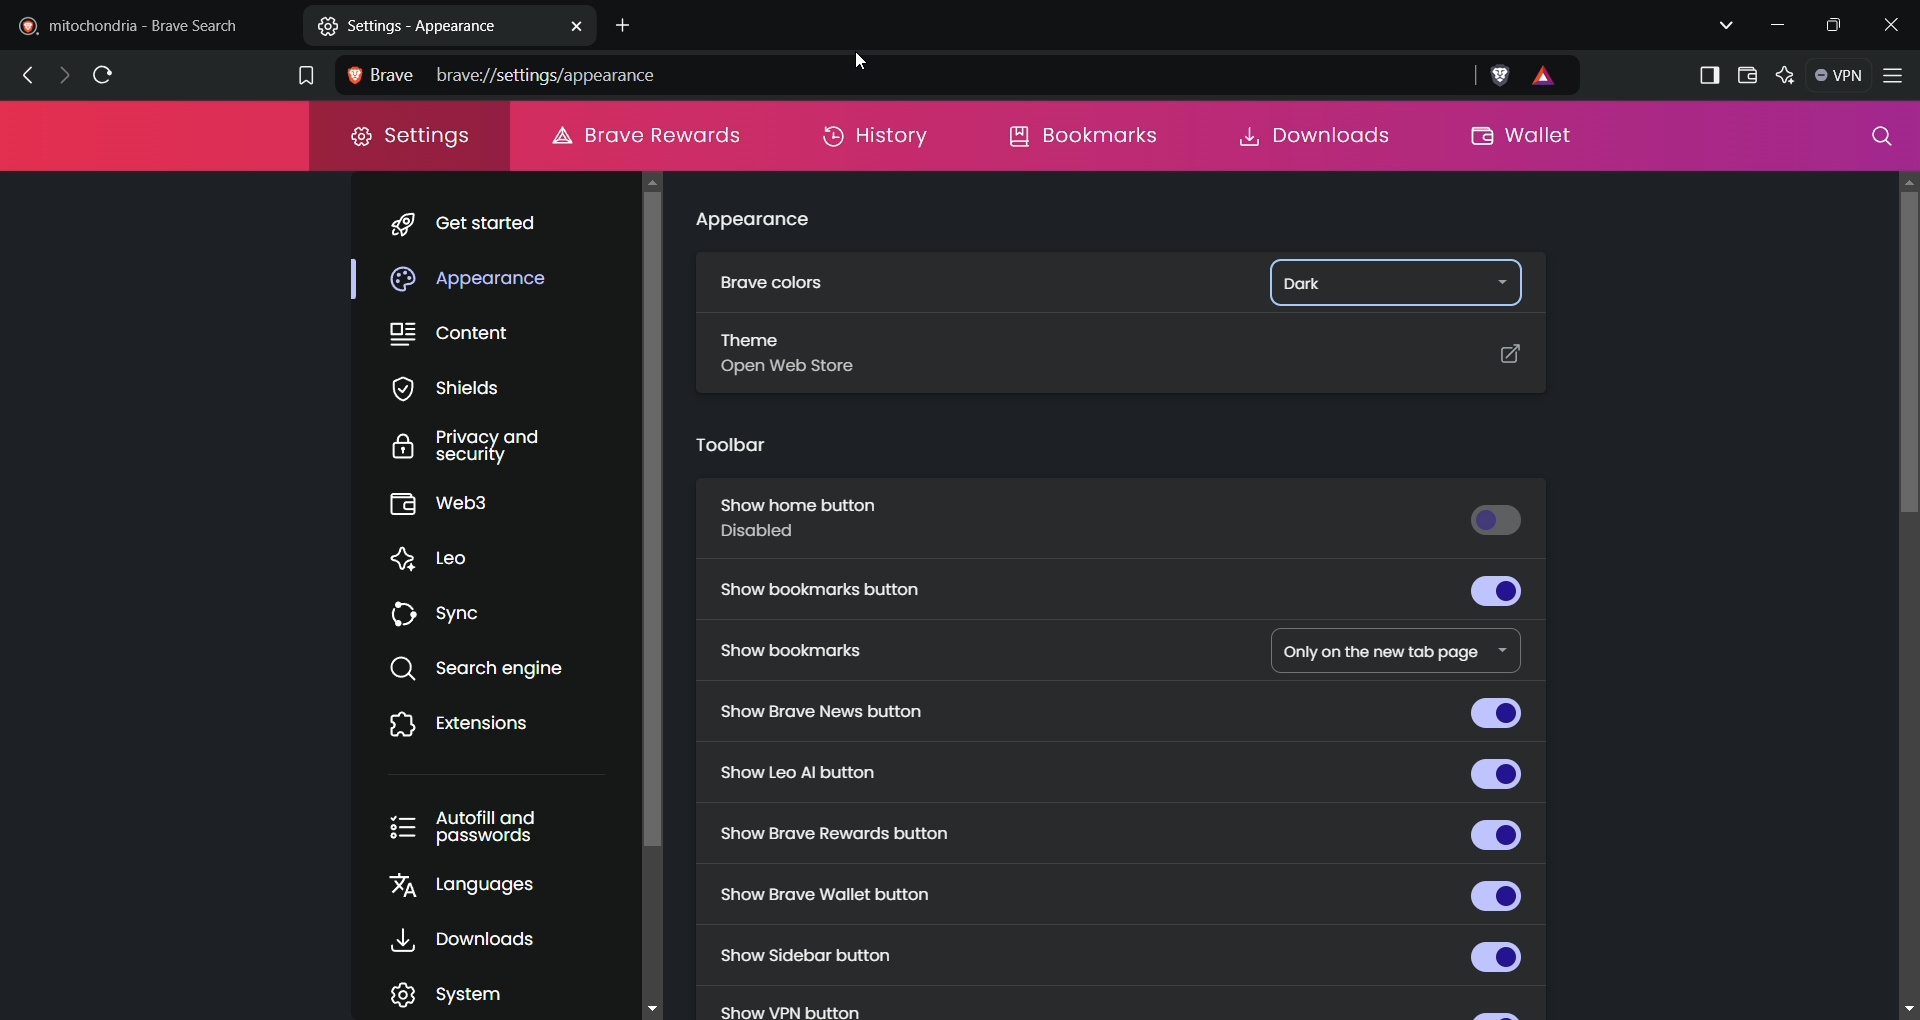 This screenshot has height=1020, width=1920. What do you see at coordinates (1896, 20) in the screenshot?
I see `close` at bounding box center [1896, 20].